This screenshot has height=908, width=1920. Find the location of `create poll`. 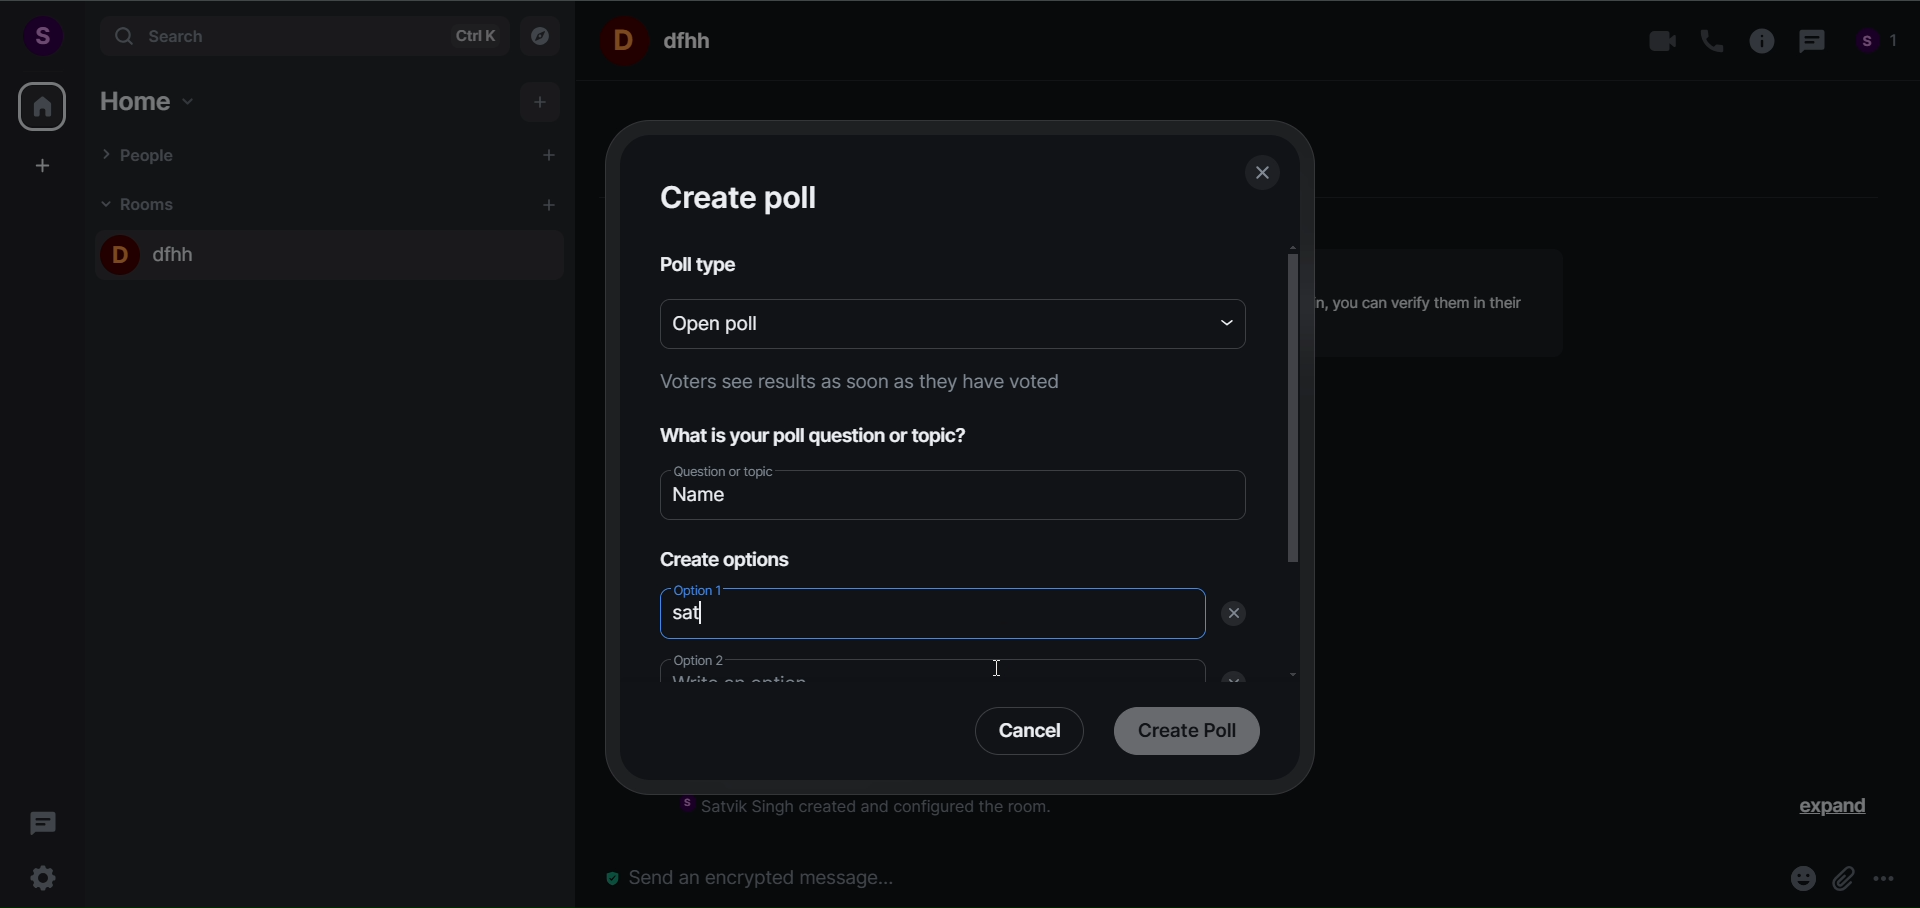

create poll is located at coordinates (744, 197).